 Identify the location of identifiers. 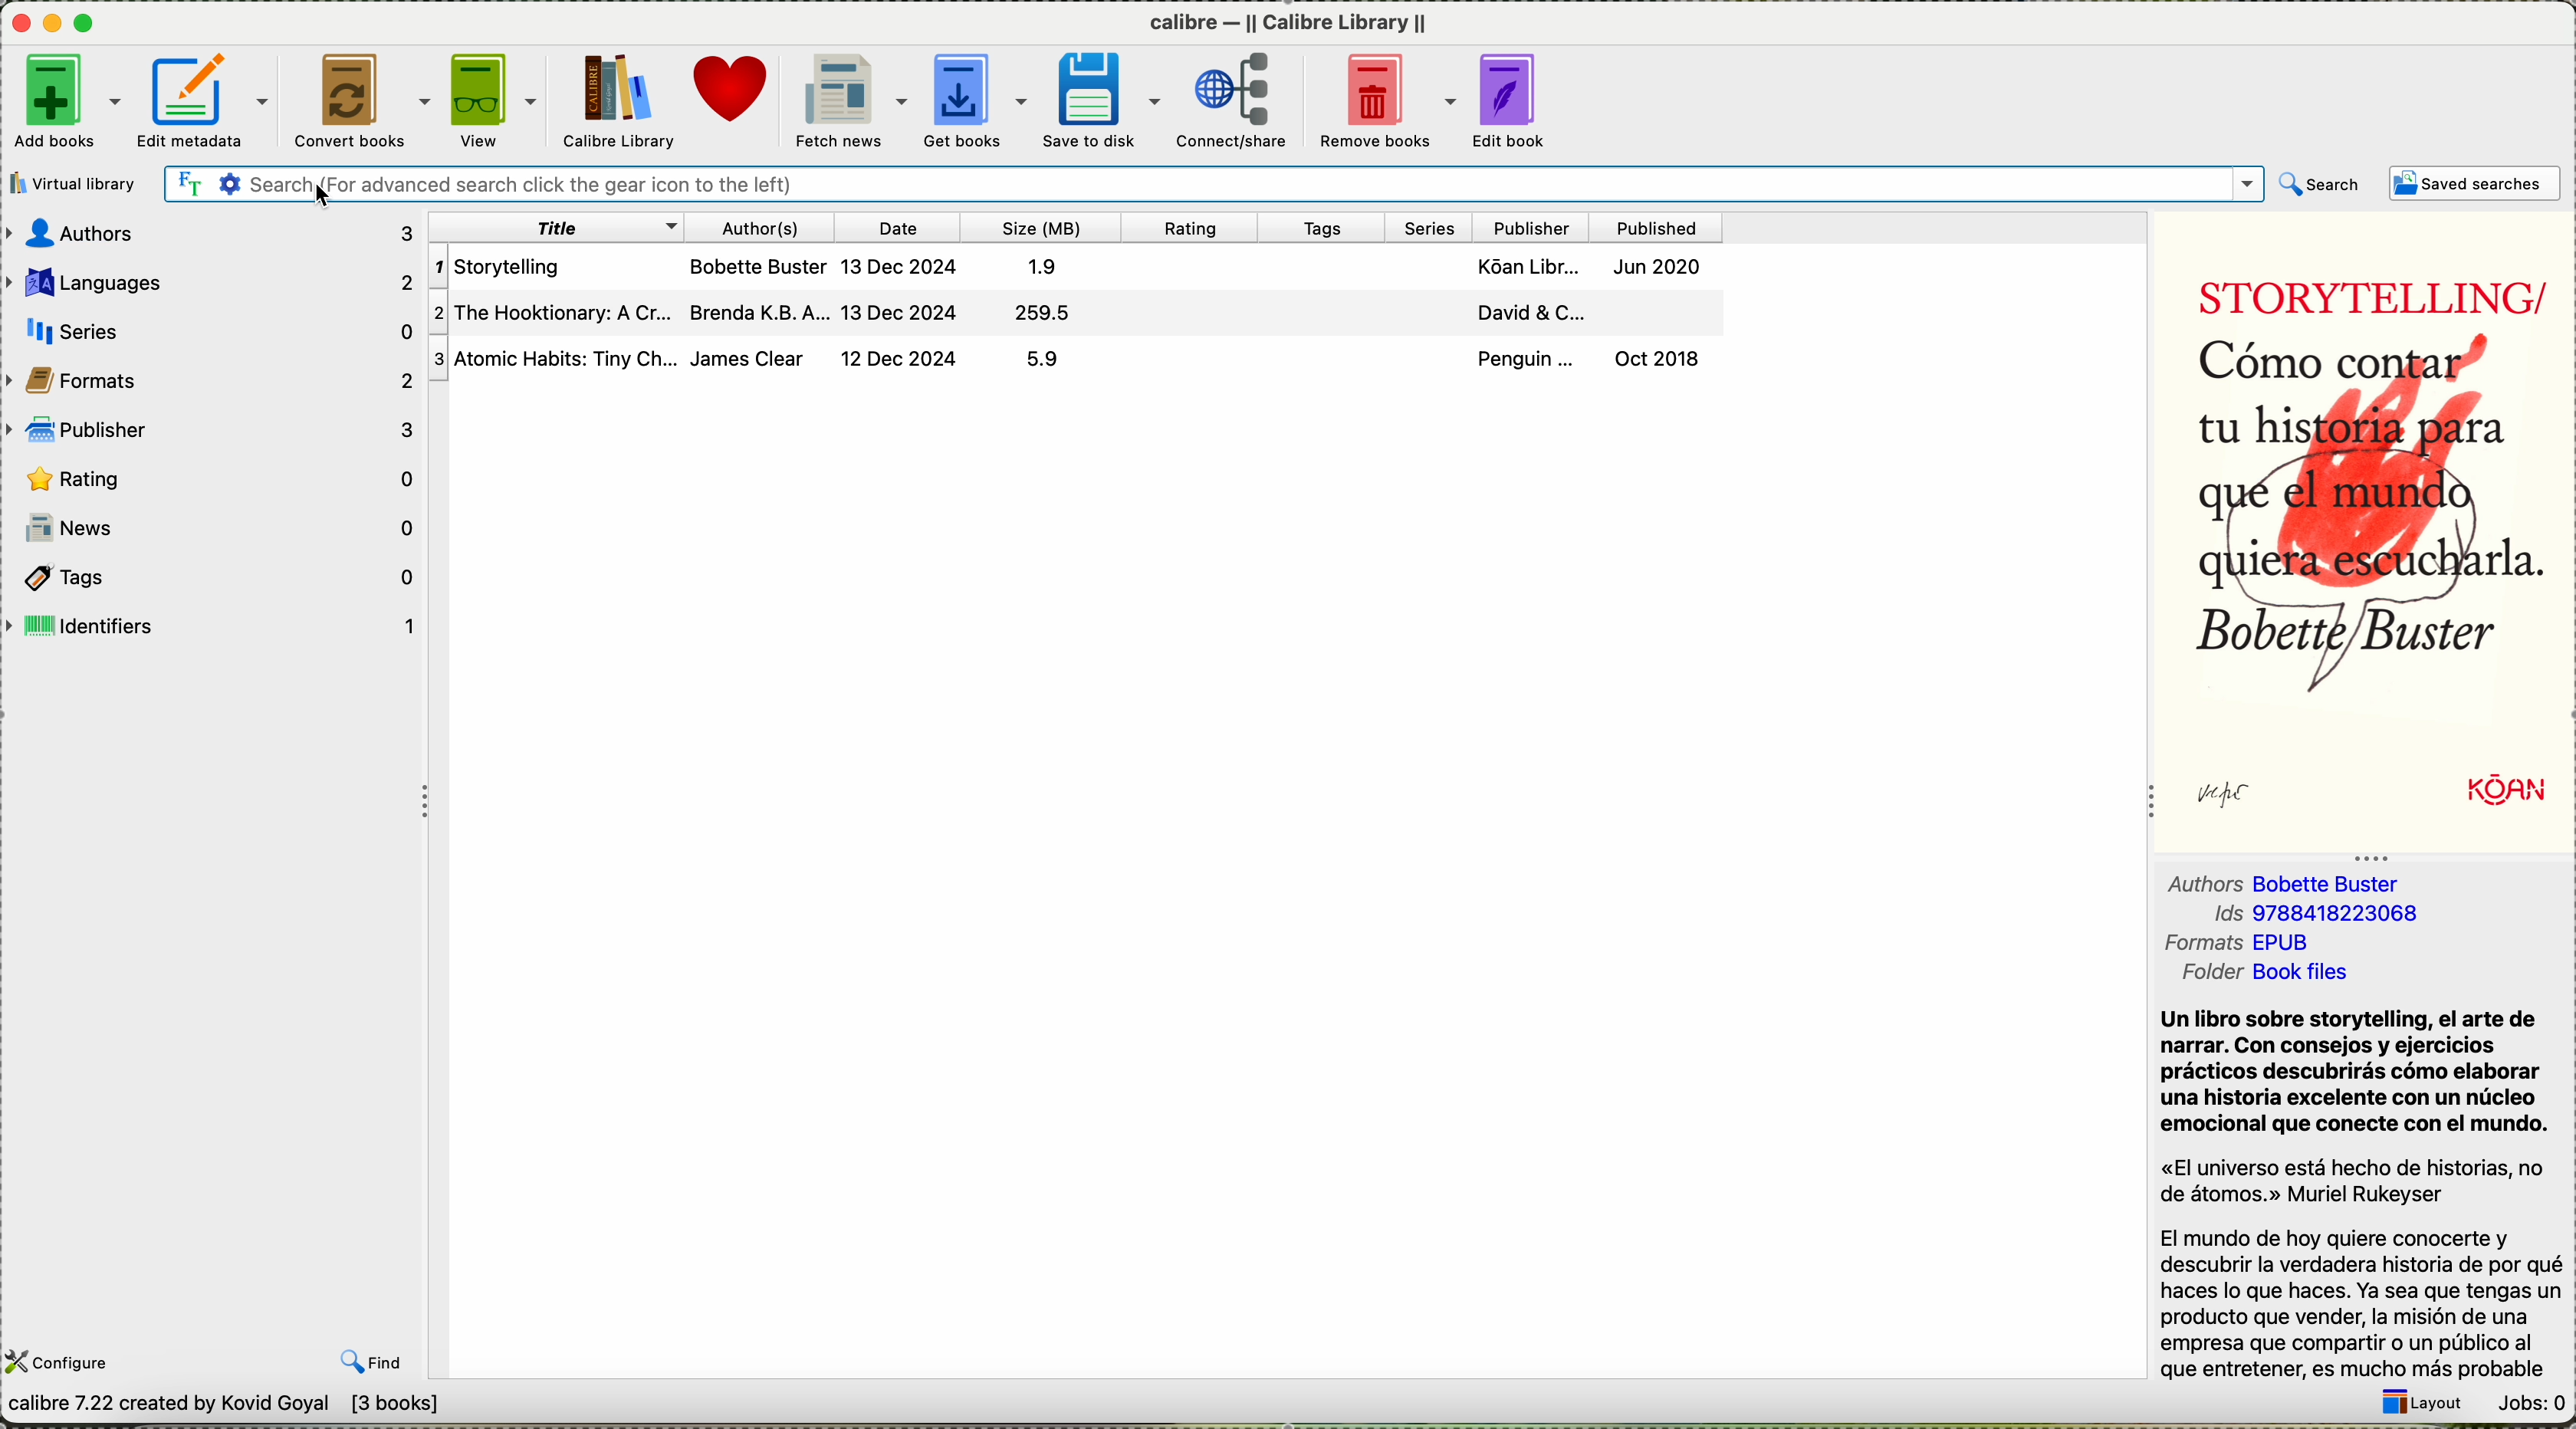
(216, 625).